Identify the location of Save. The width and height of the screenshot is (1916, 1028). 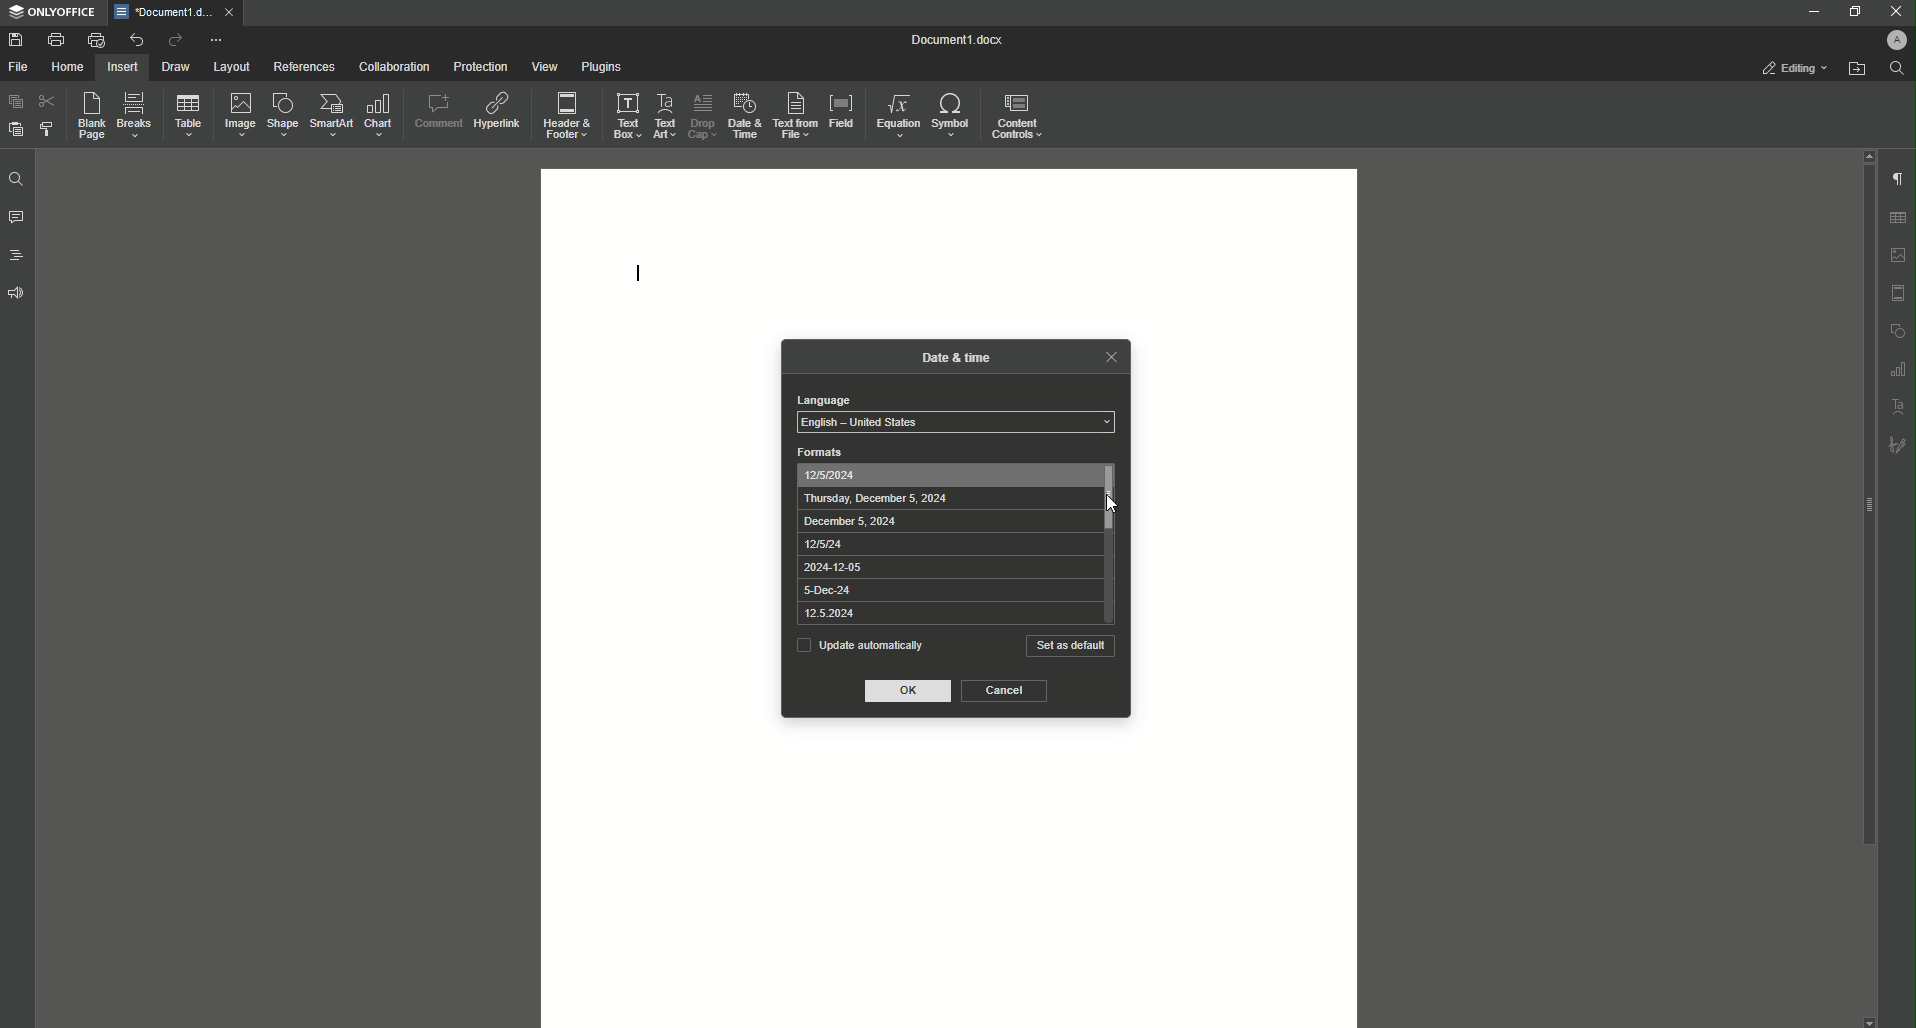
(15, 39).